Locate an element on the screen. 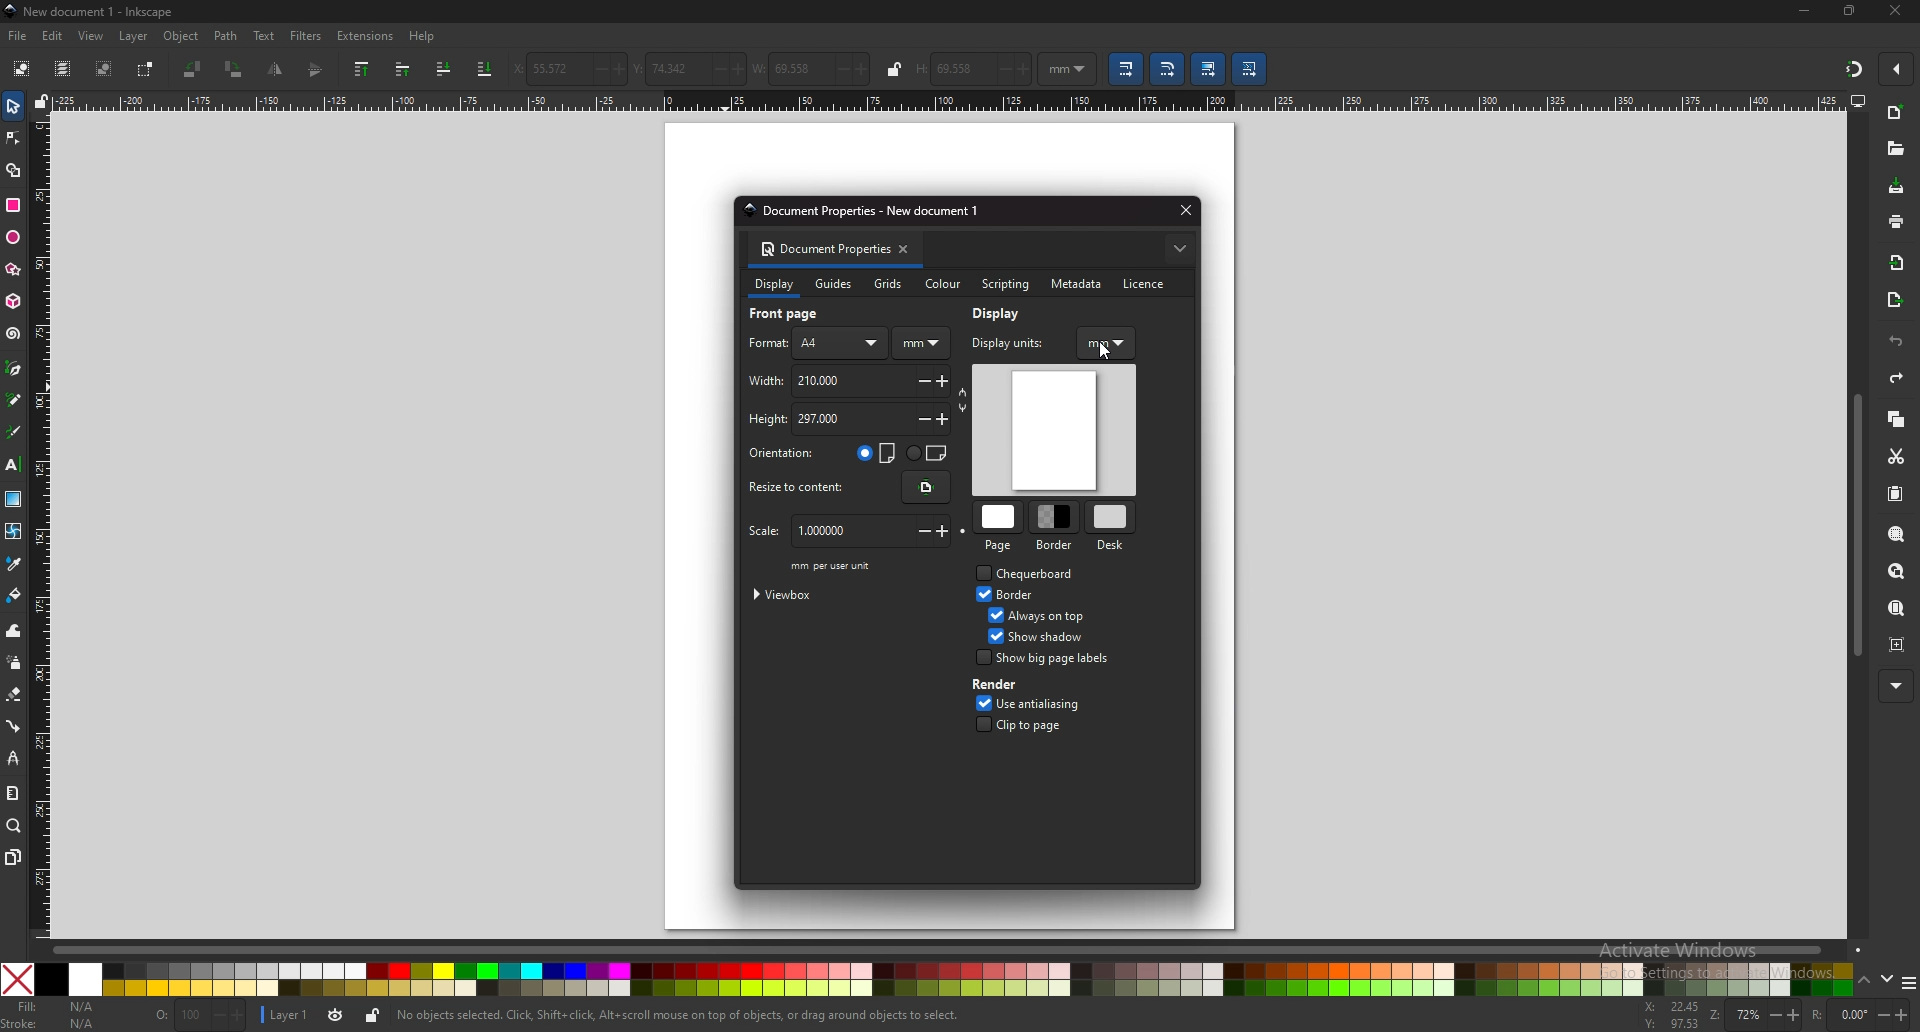 The width and height of the screenshot is (1920, 1032). always on top is located at coordinates (1051, 615).